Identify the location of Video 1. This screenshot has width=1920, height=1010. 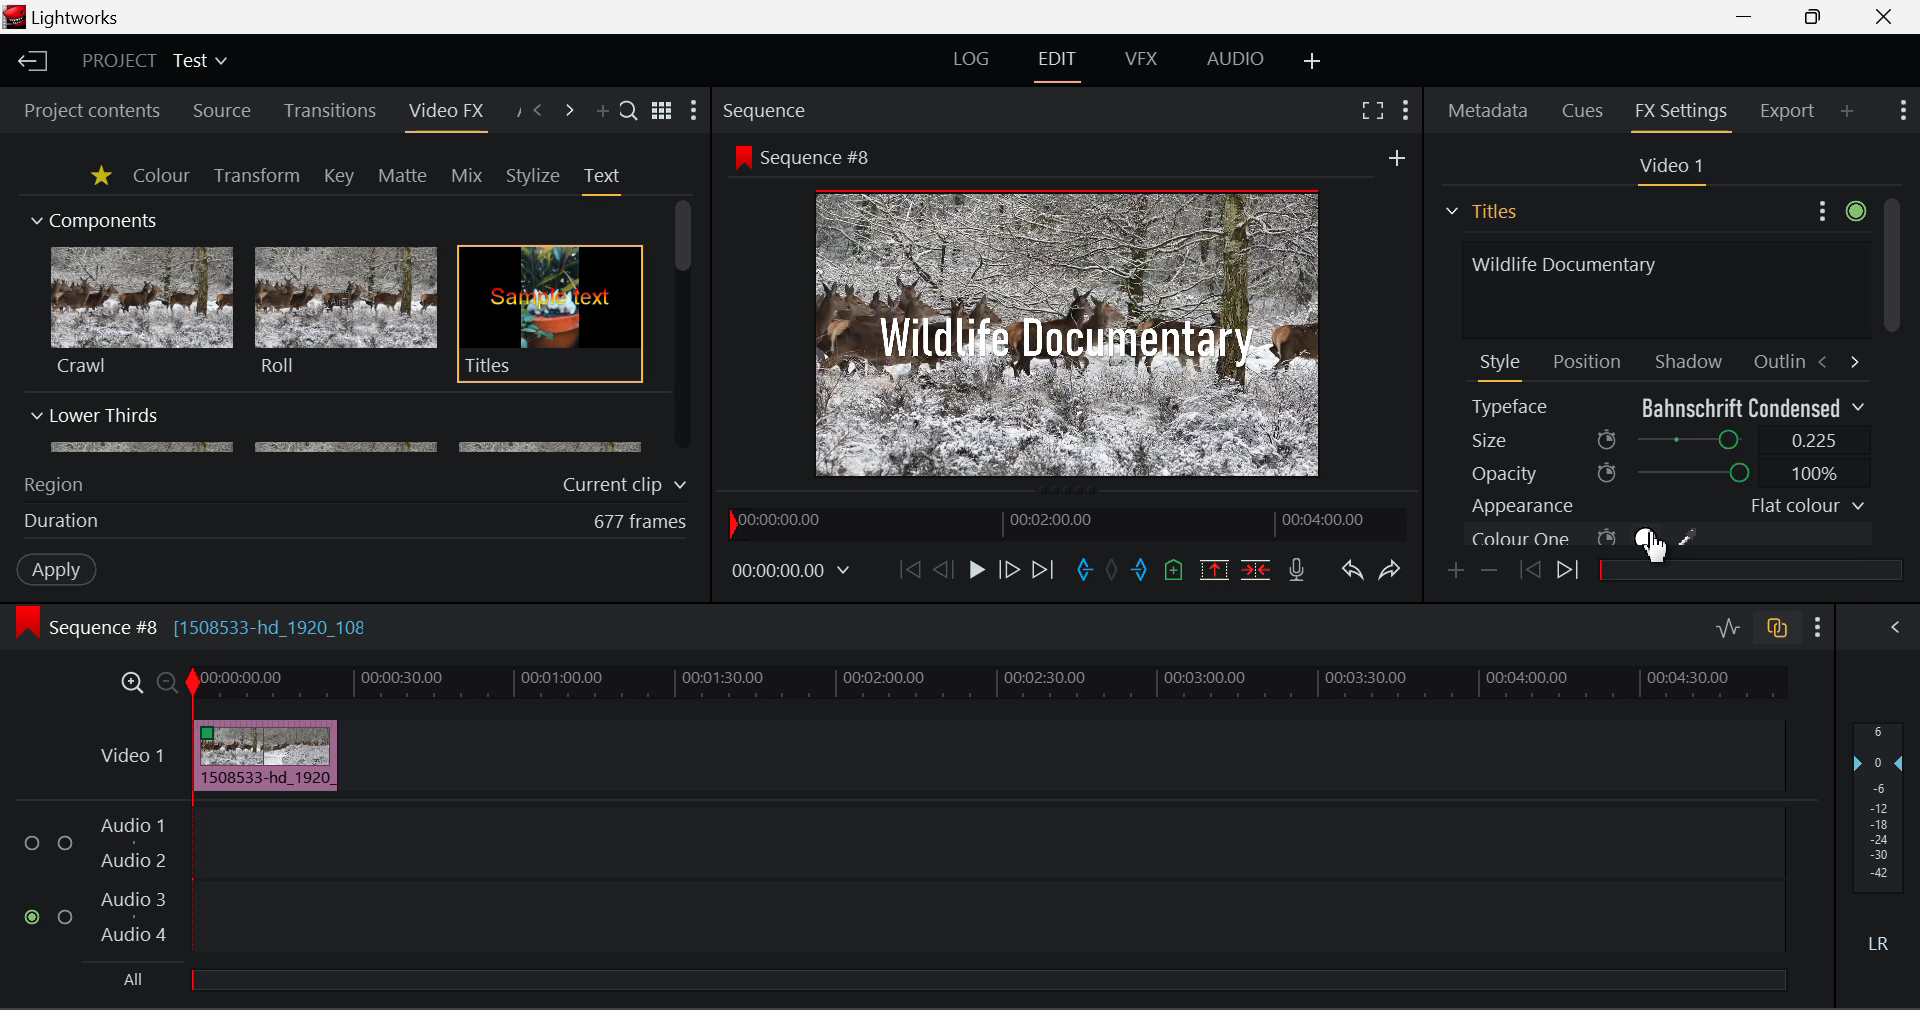
(135, 755).